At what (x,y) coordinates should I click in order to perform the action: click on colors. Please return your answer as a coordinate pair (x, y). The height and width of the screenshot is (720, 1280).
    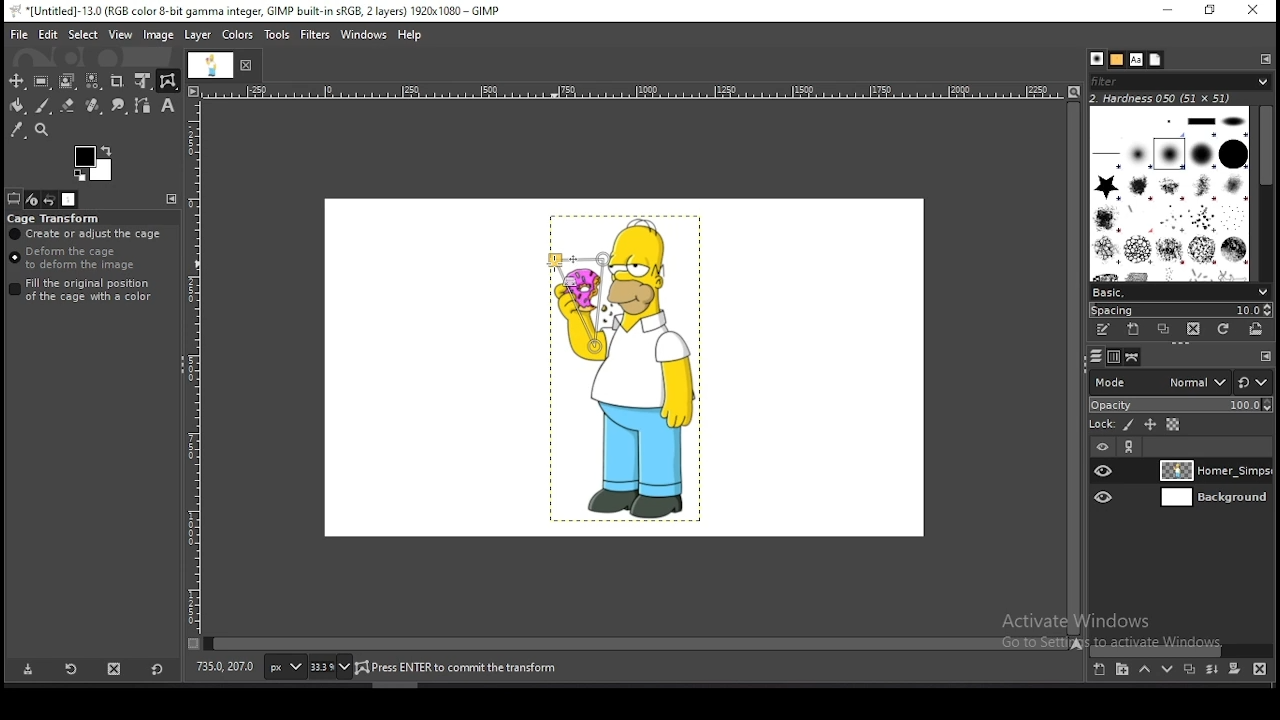
    Looking at the image, I should click on (94, 164).